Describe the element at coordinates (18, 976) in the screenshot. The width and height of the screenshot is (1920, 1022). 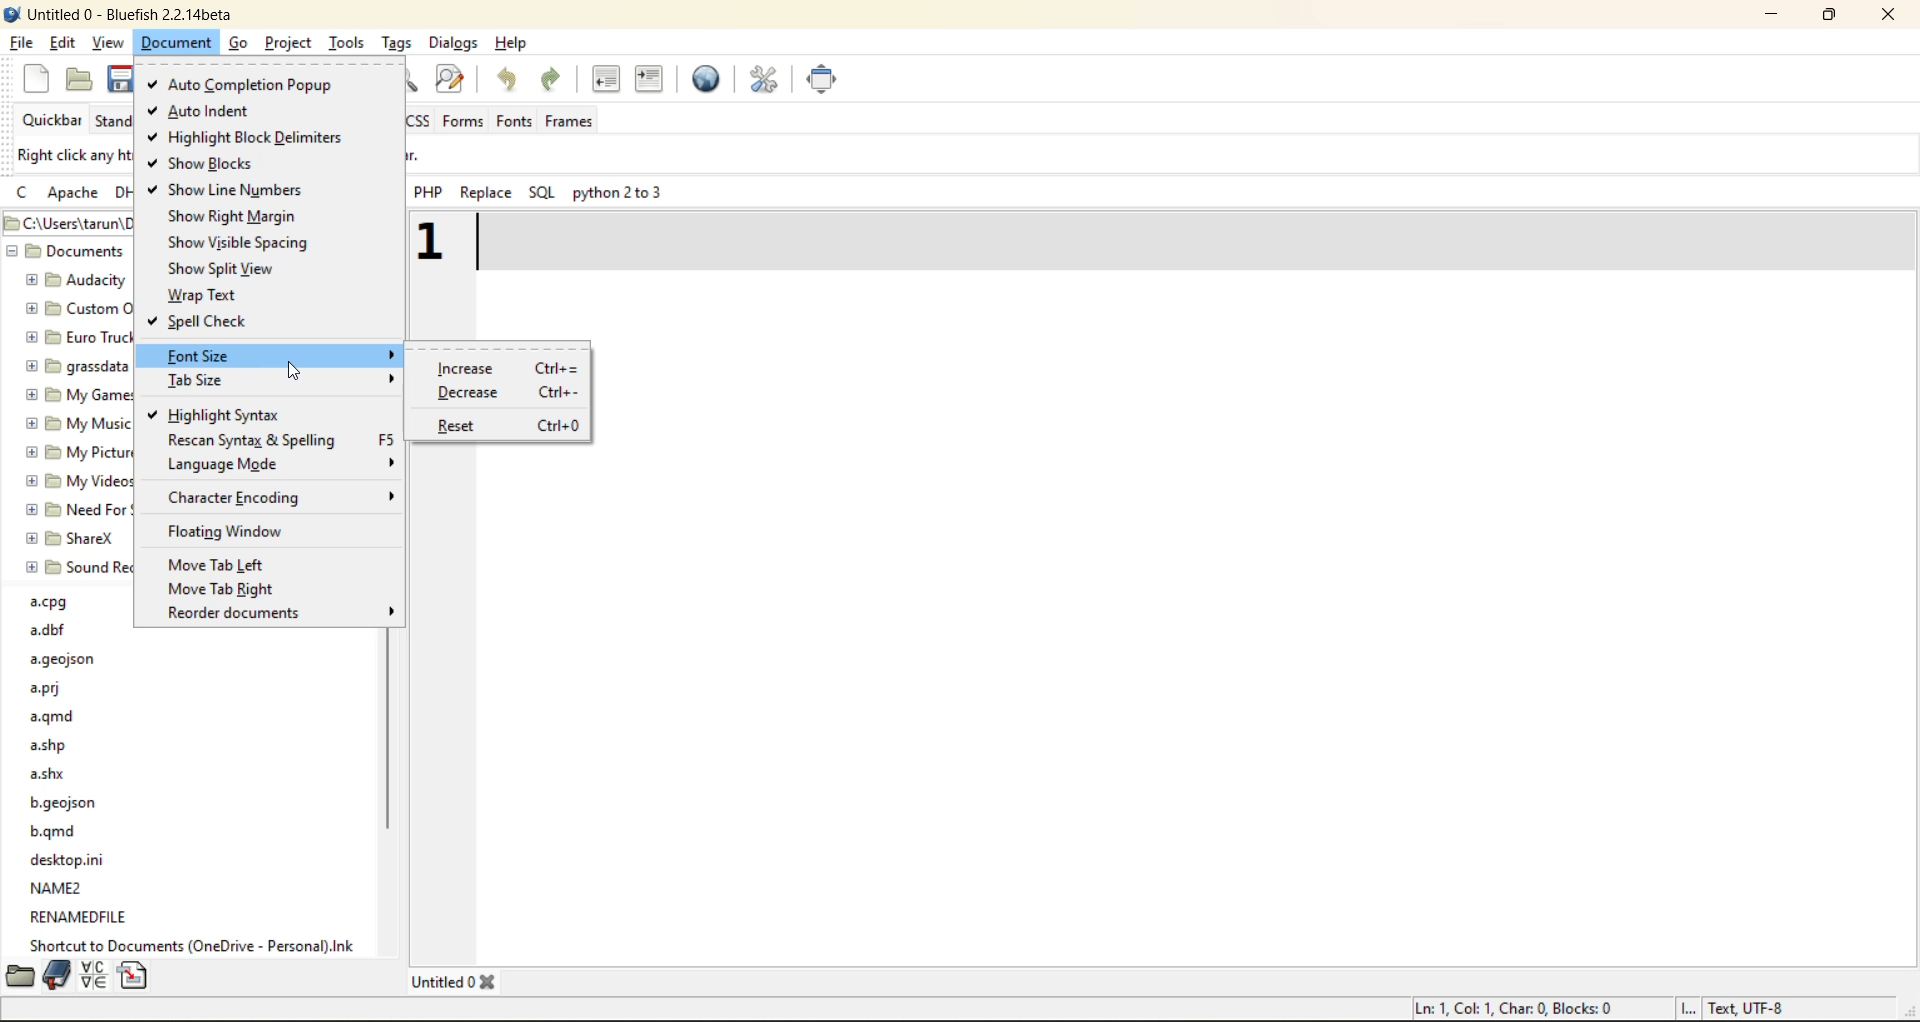
I see `filebrowser` at that location.